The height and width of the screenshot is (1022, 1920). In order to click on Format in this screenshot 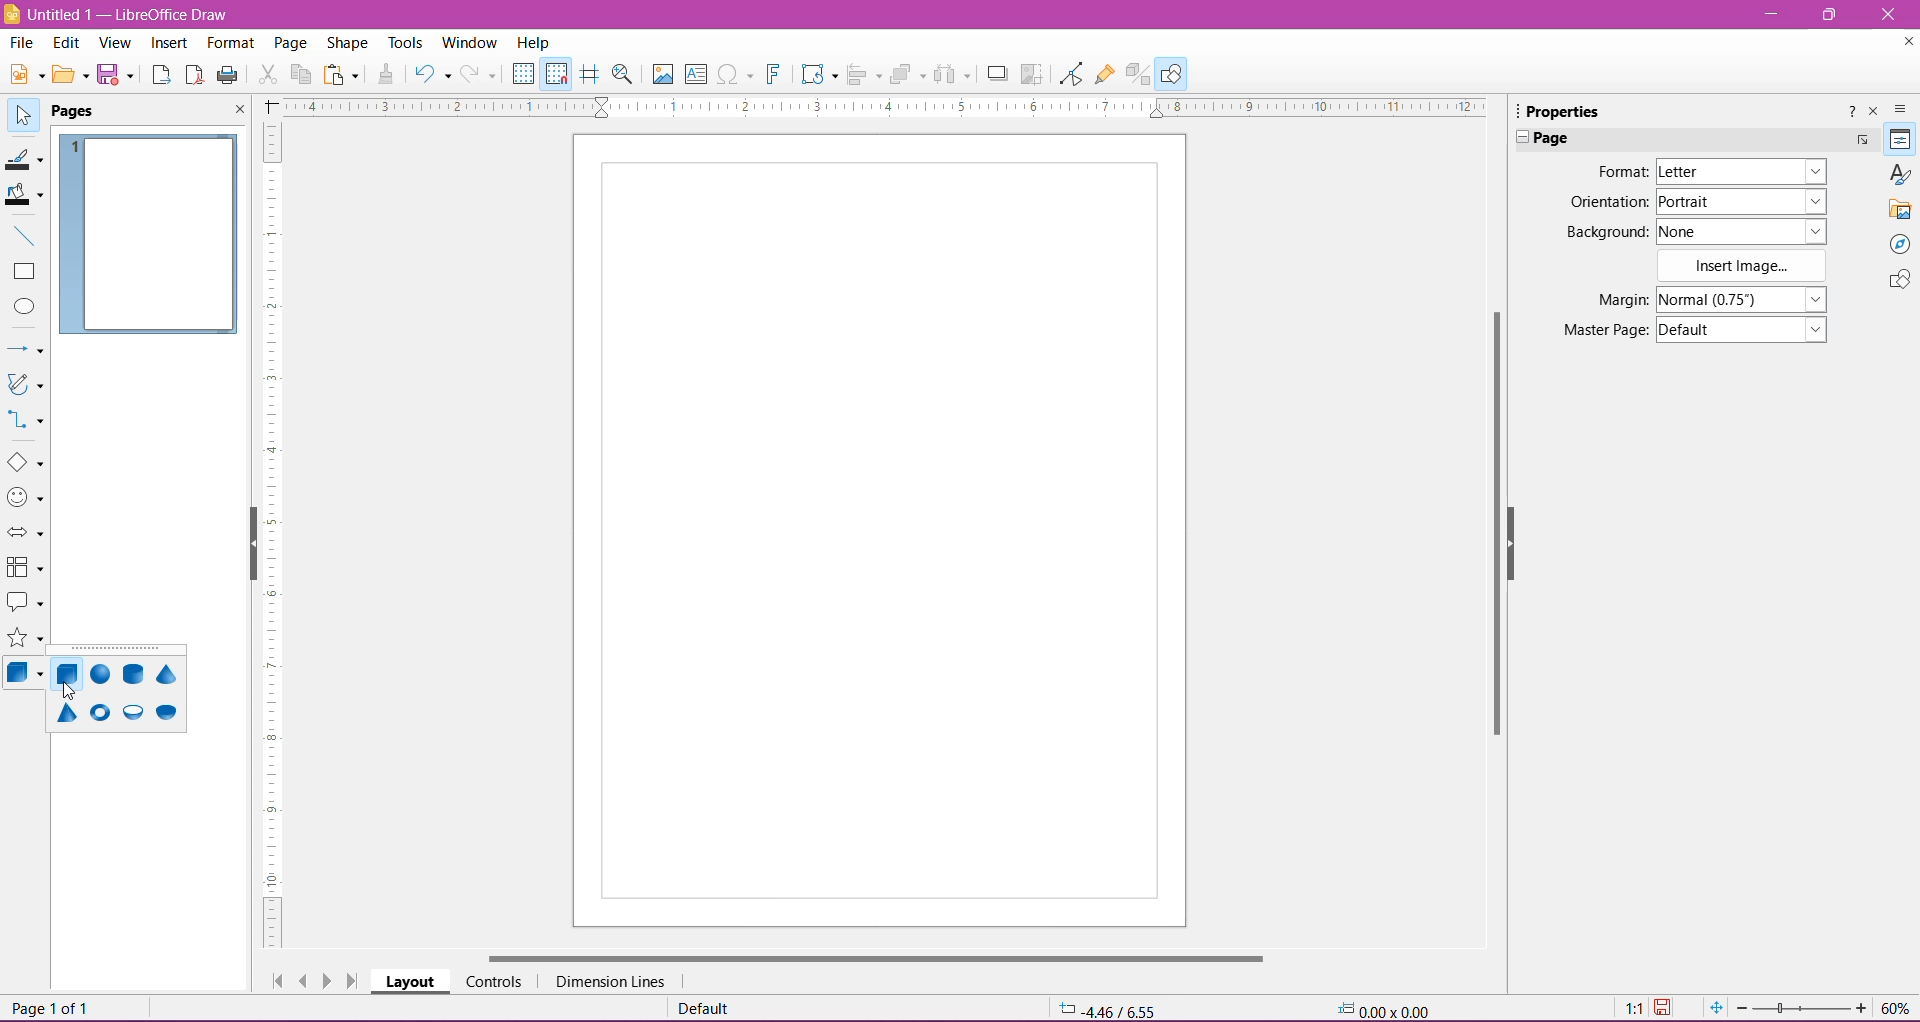, I will do `click(1620, 171)`.